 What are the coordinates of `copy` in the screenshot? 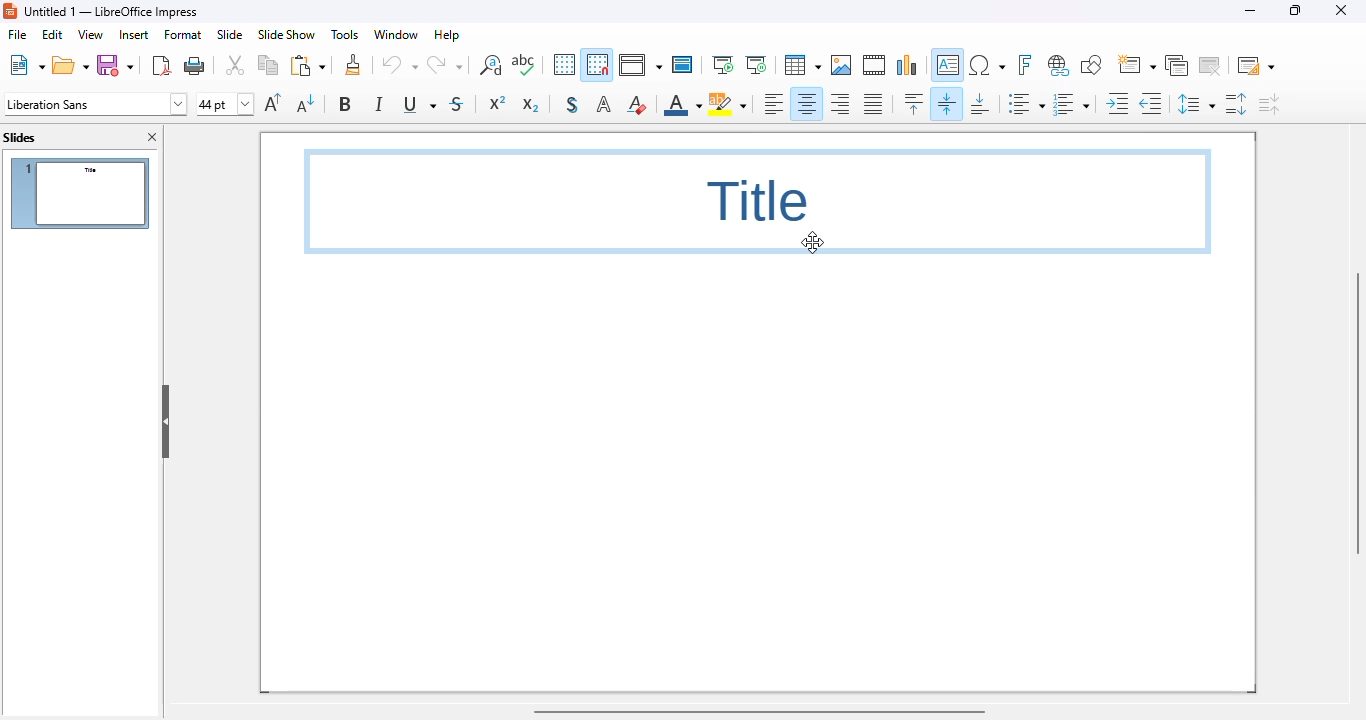 It's located at (268, 65).